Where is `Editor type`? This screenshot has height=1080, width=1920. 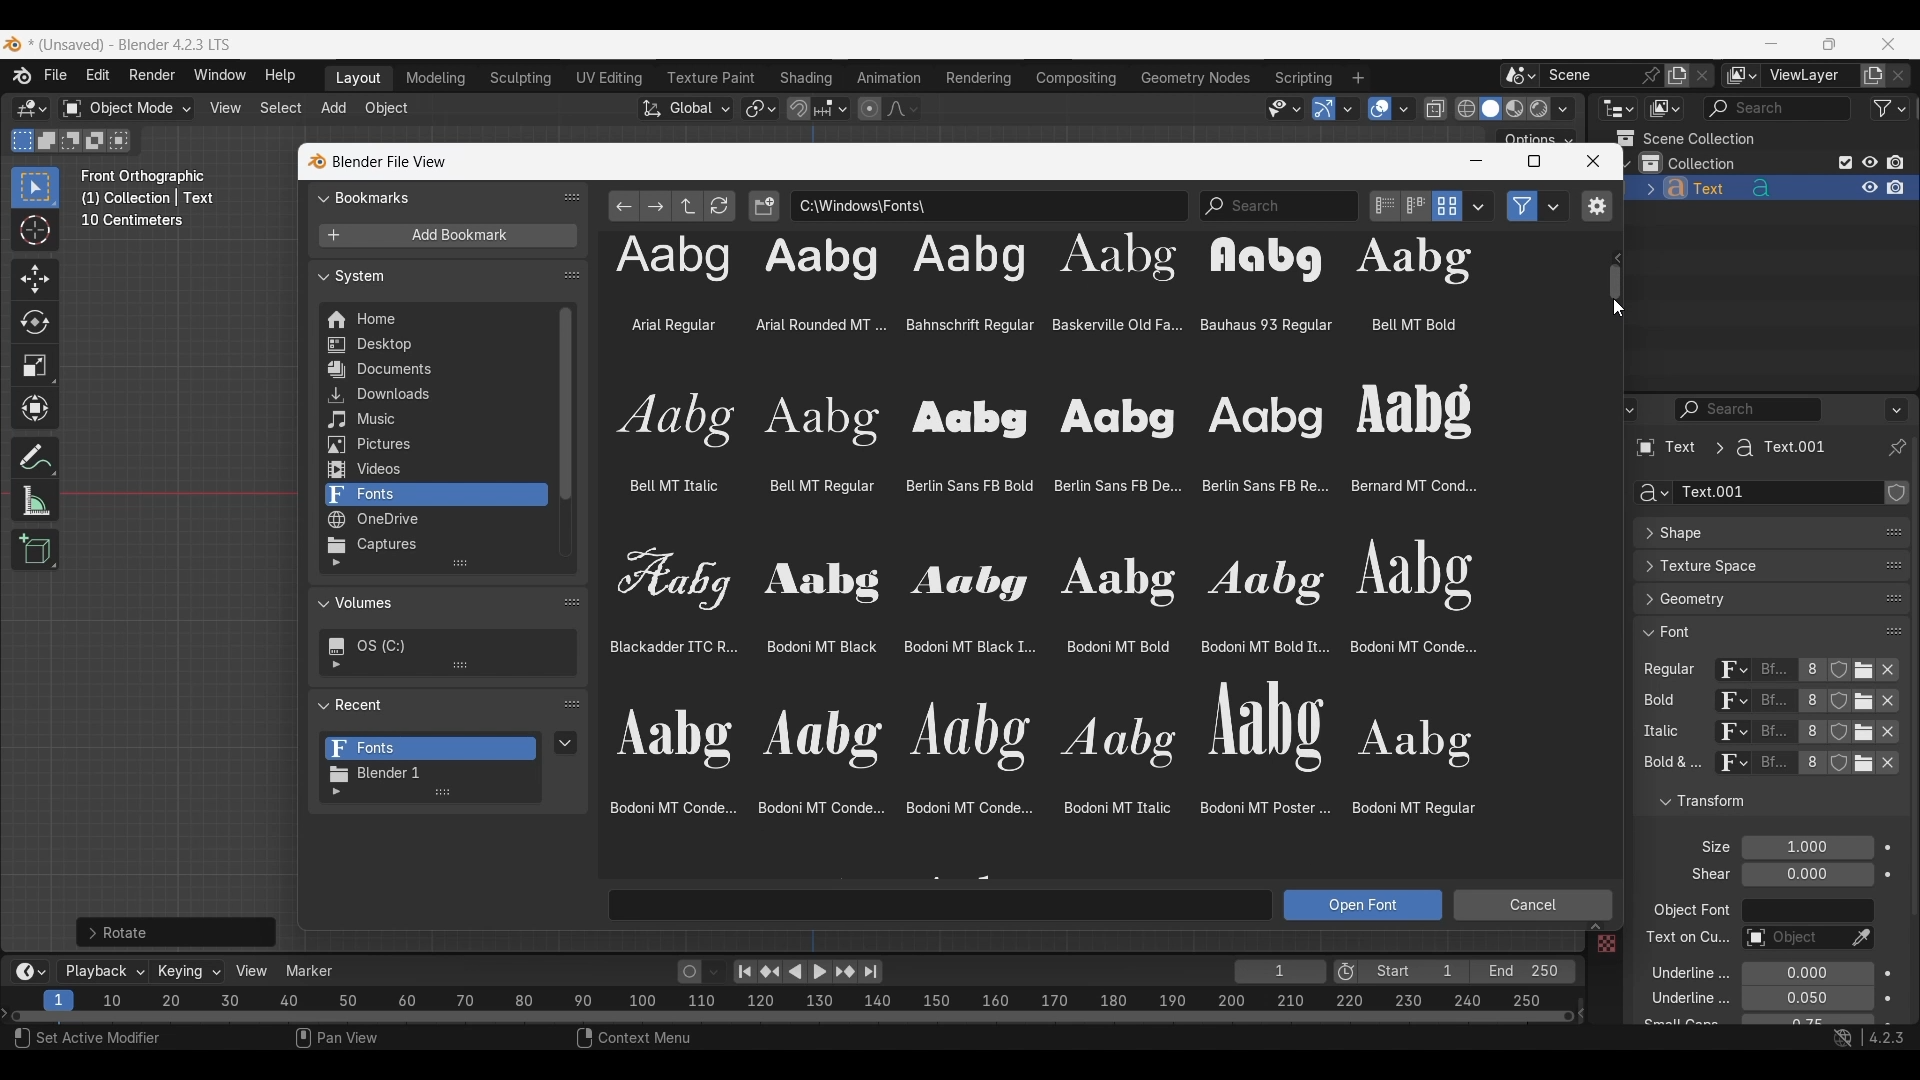 Editor type is located at coordinates (1618, 409).